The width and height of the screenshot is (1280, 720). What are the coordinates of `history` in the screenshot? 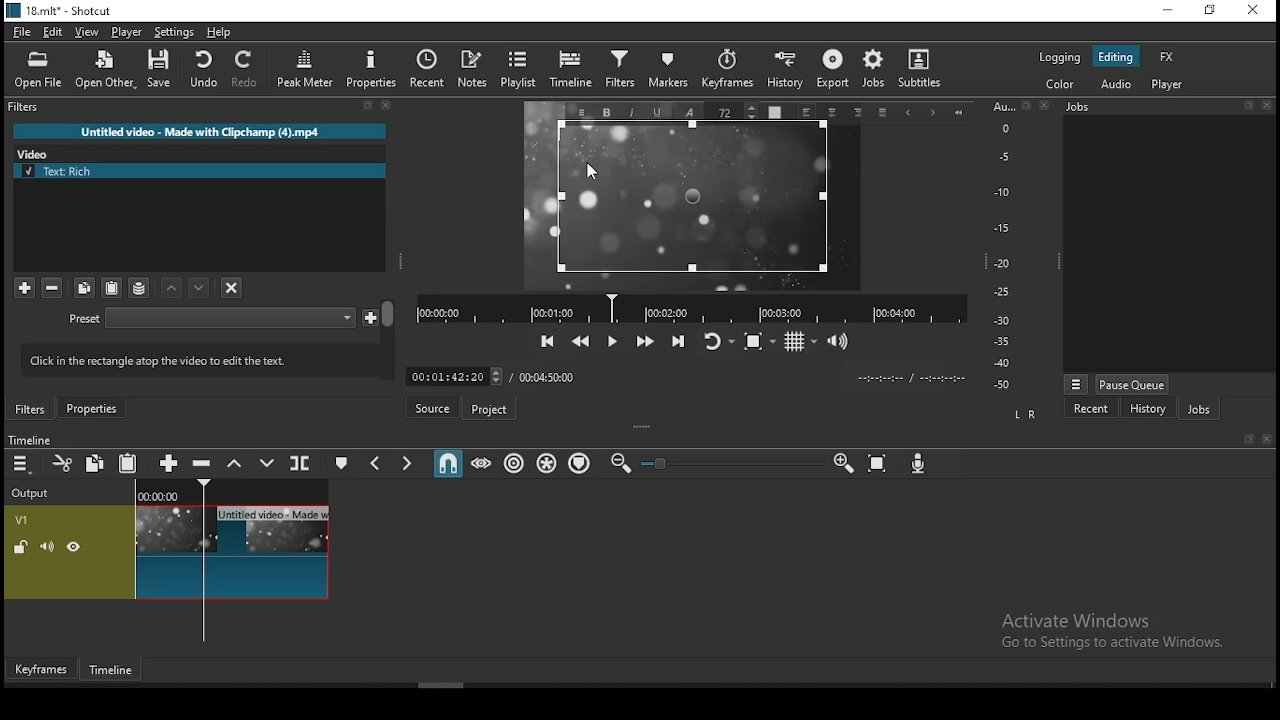 It's located at (1147, 408).